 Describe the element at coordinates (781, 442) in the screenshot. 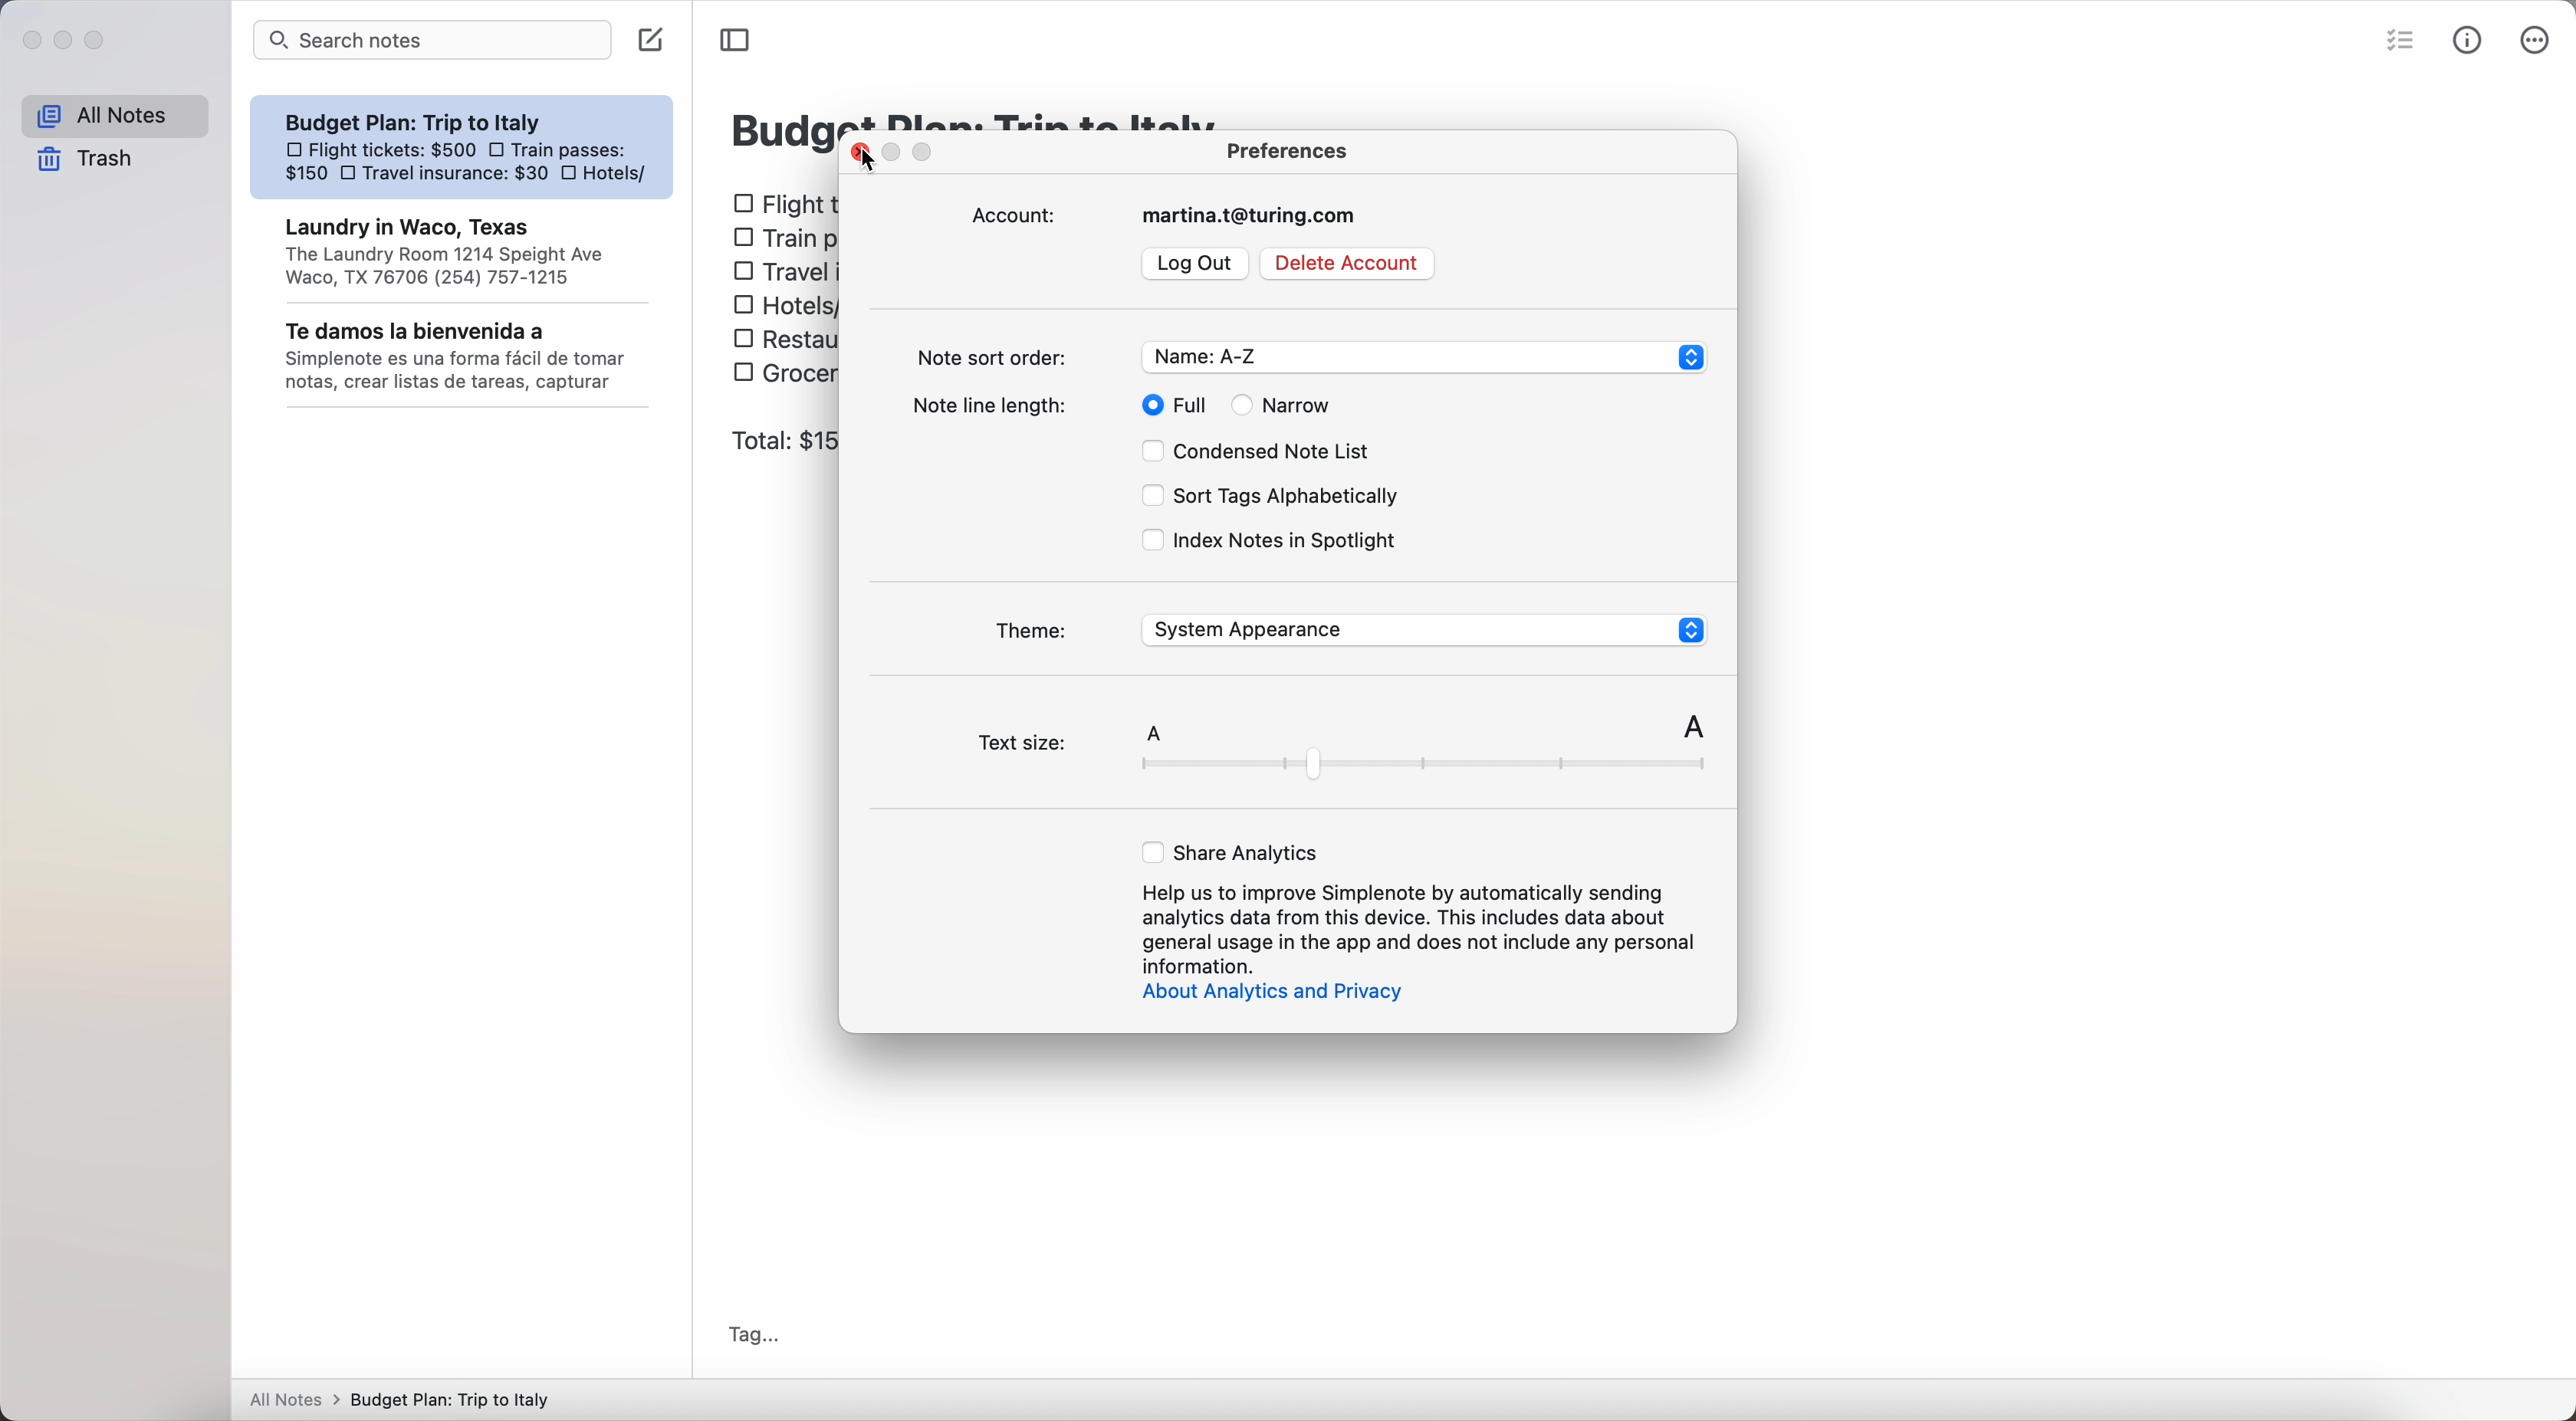

I see `Total: $15` at that location.